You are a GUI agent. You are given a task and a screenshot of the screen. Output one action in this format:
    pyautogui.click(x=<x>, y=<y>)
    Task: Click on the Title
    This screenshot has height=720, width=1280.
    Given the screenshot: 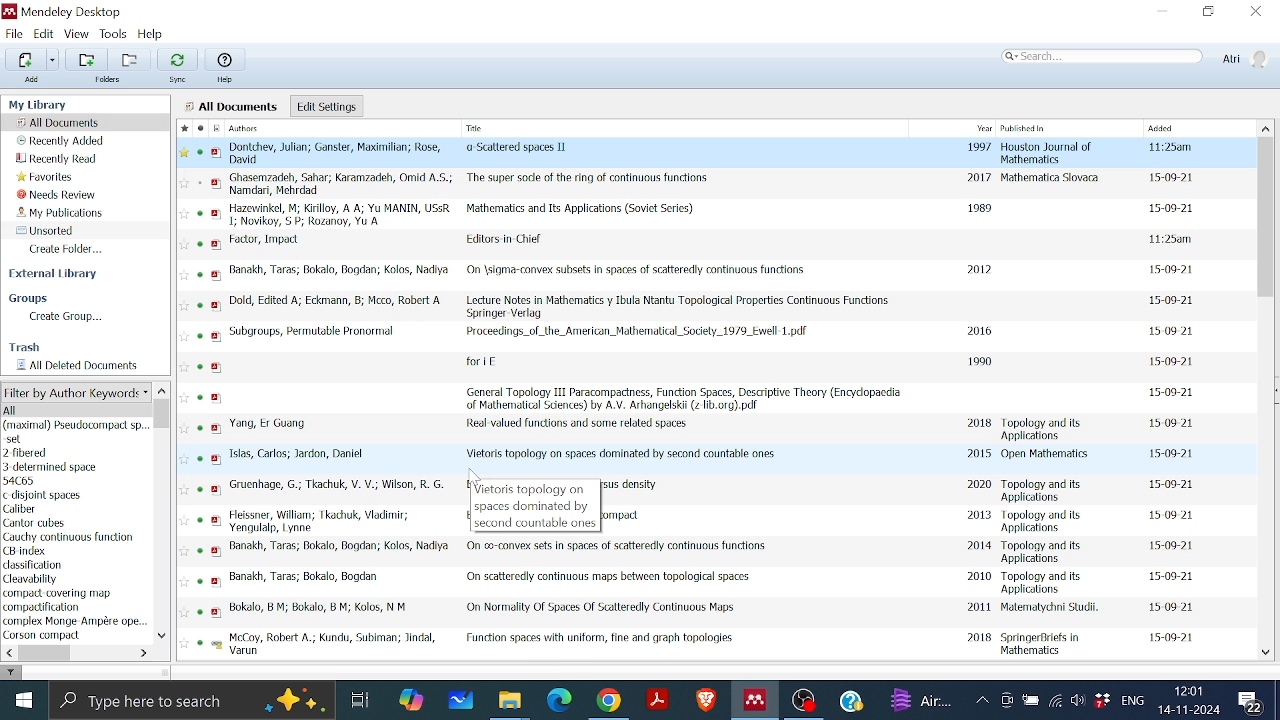 What is the action you would take?
    pyautogui.click(x=636, y=333)
    